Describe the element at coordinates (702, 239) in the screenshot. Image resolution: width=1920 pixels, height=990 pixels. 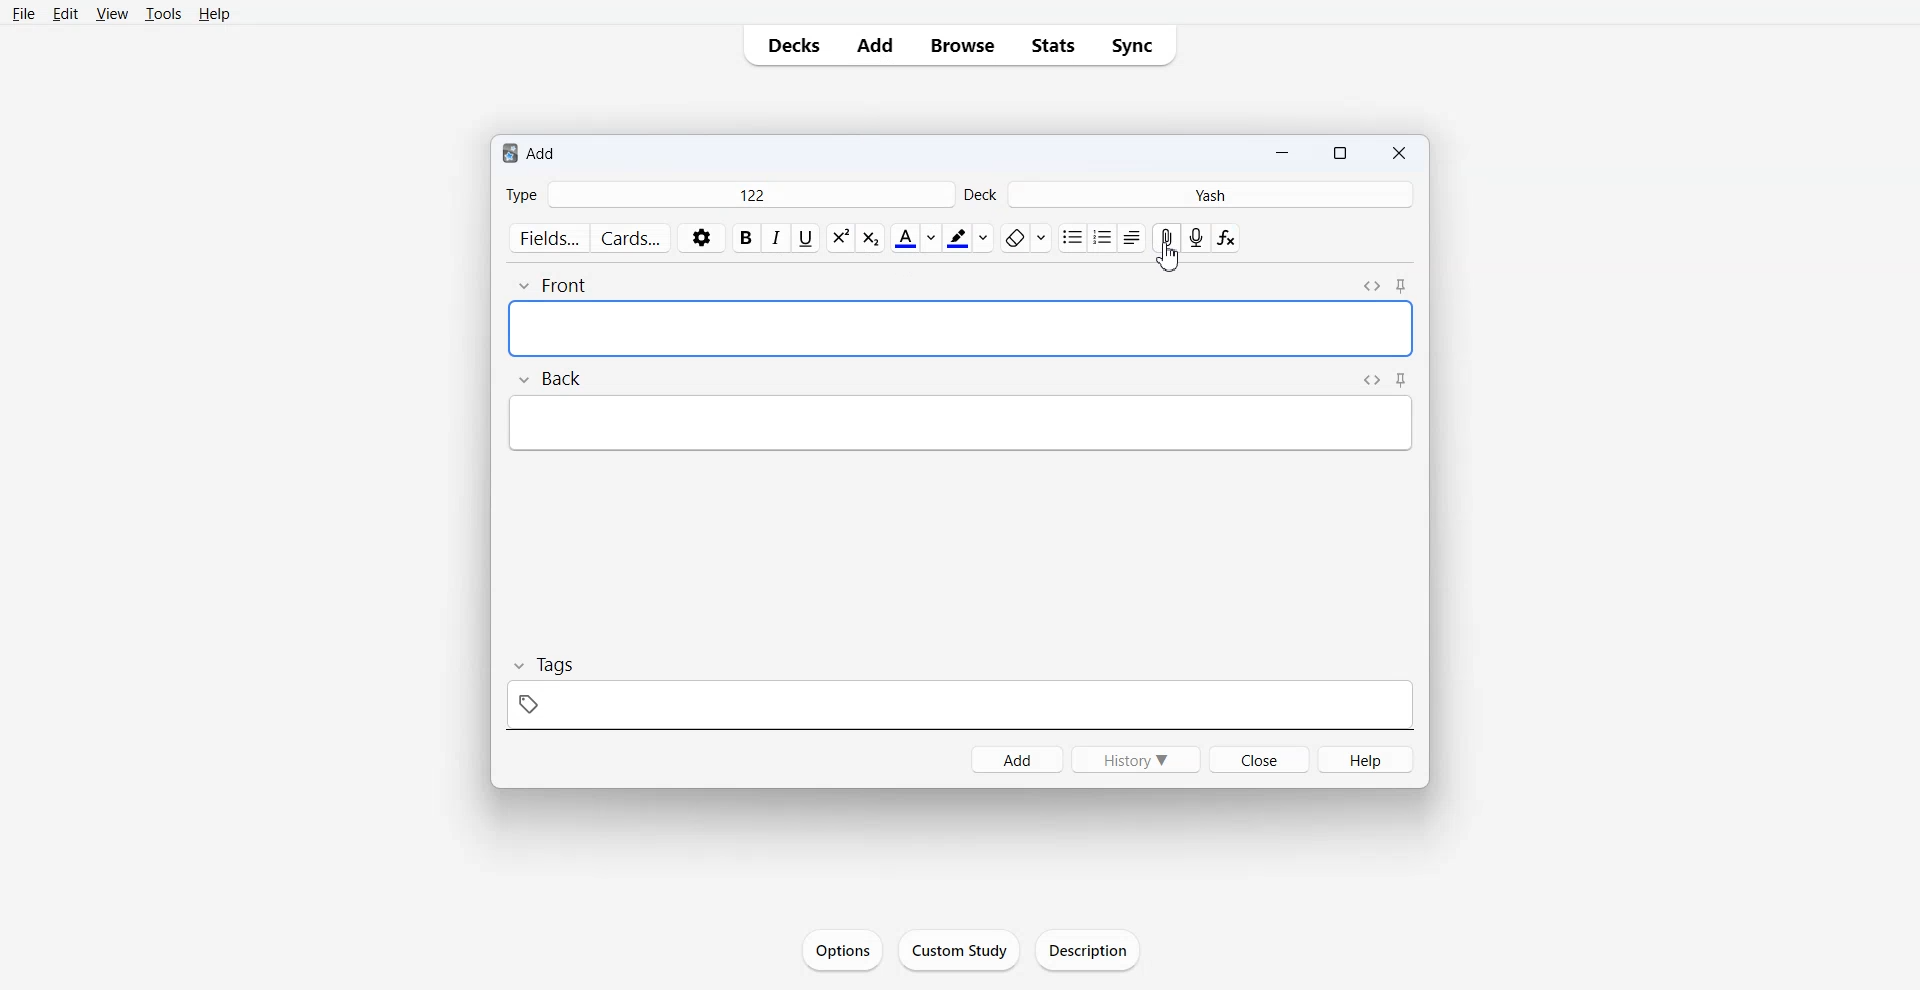
I see `Settings` at that location.